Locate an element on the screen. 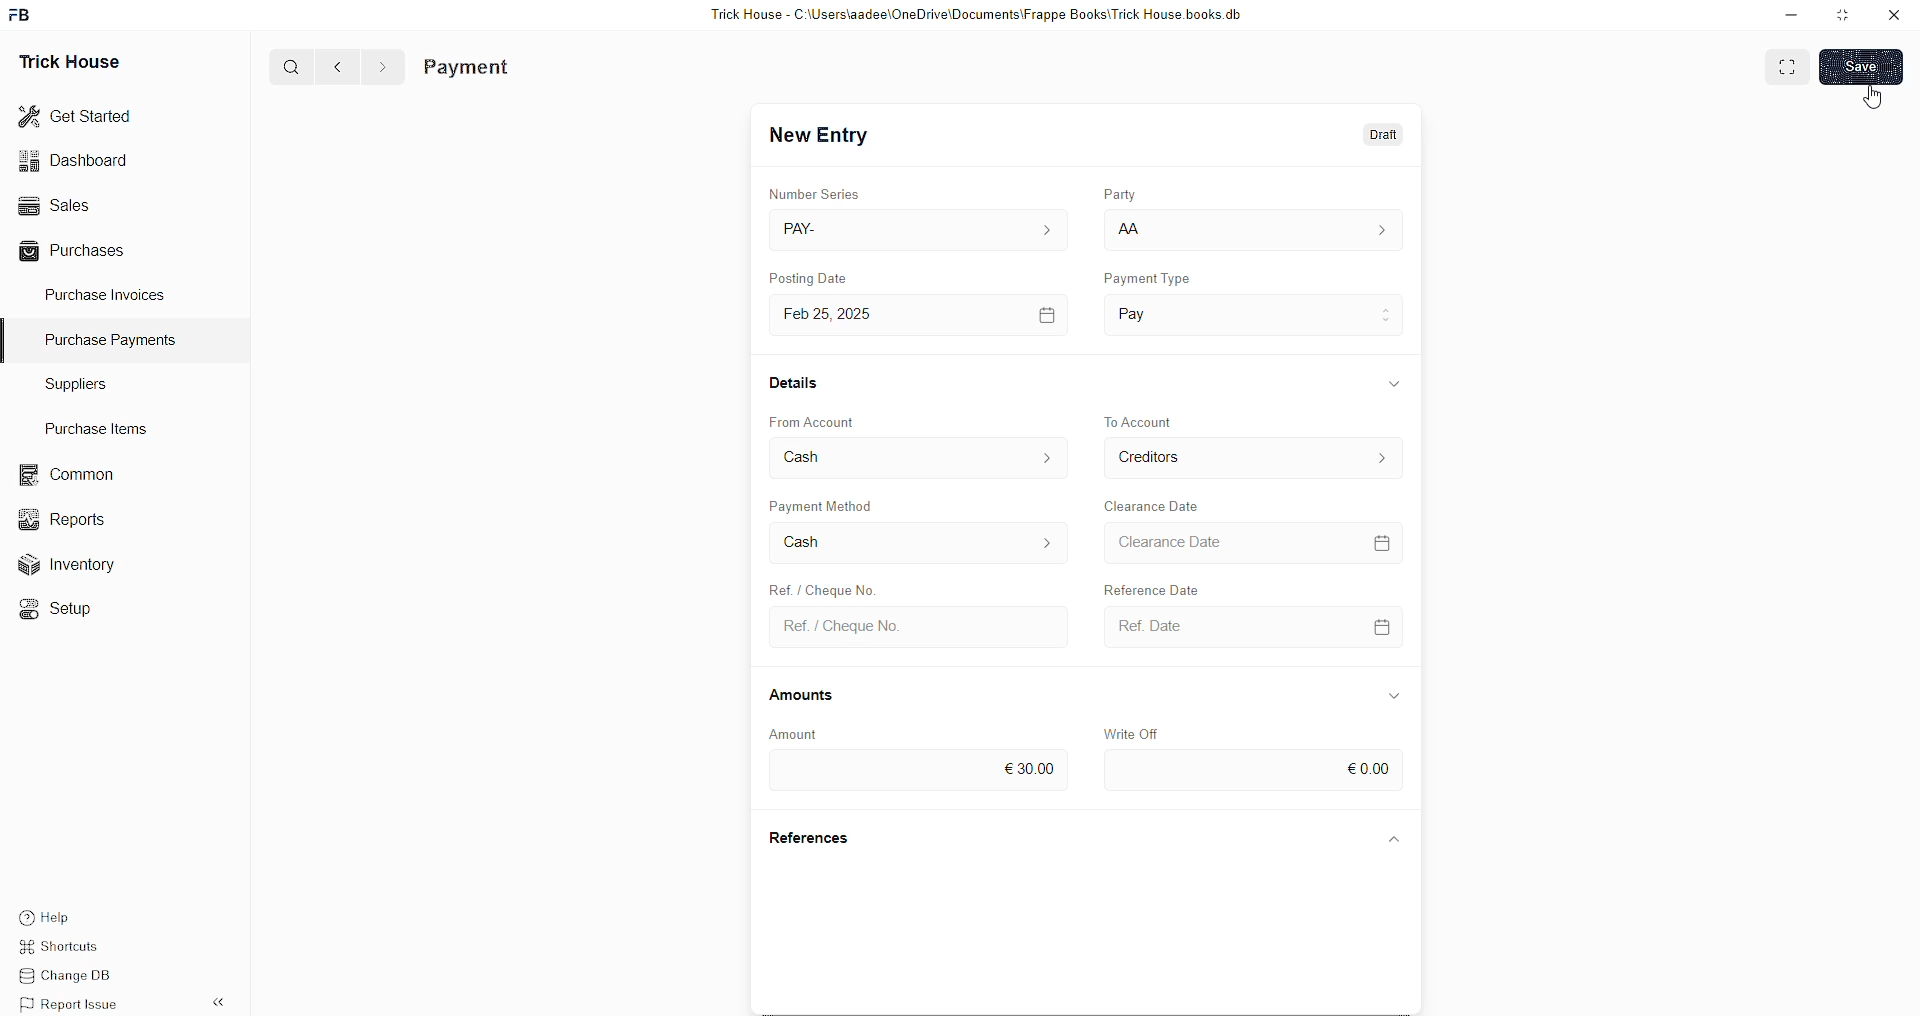 The height and width of the screenshot is (1016, 1920). Ref. Date is located at coordinates (1160, 622).